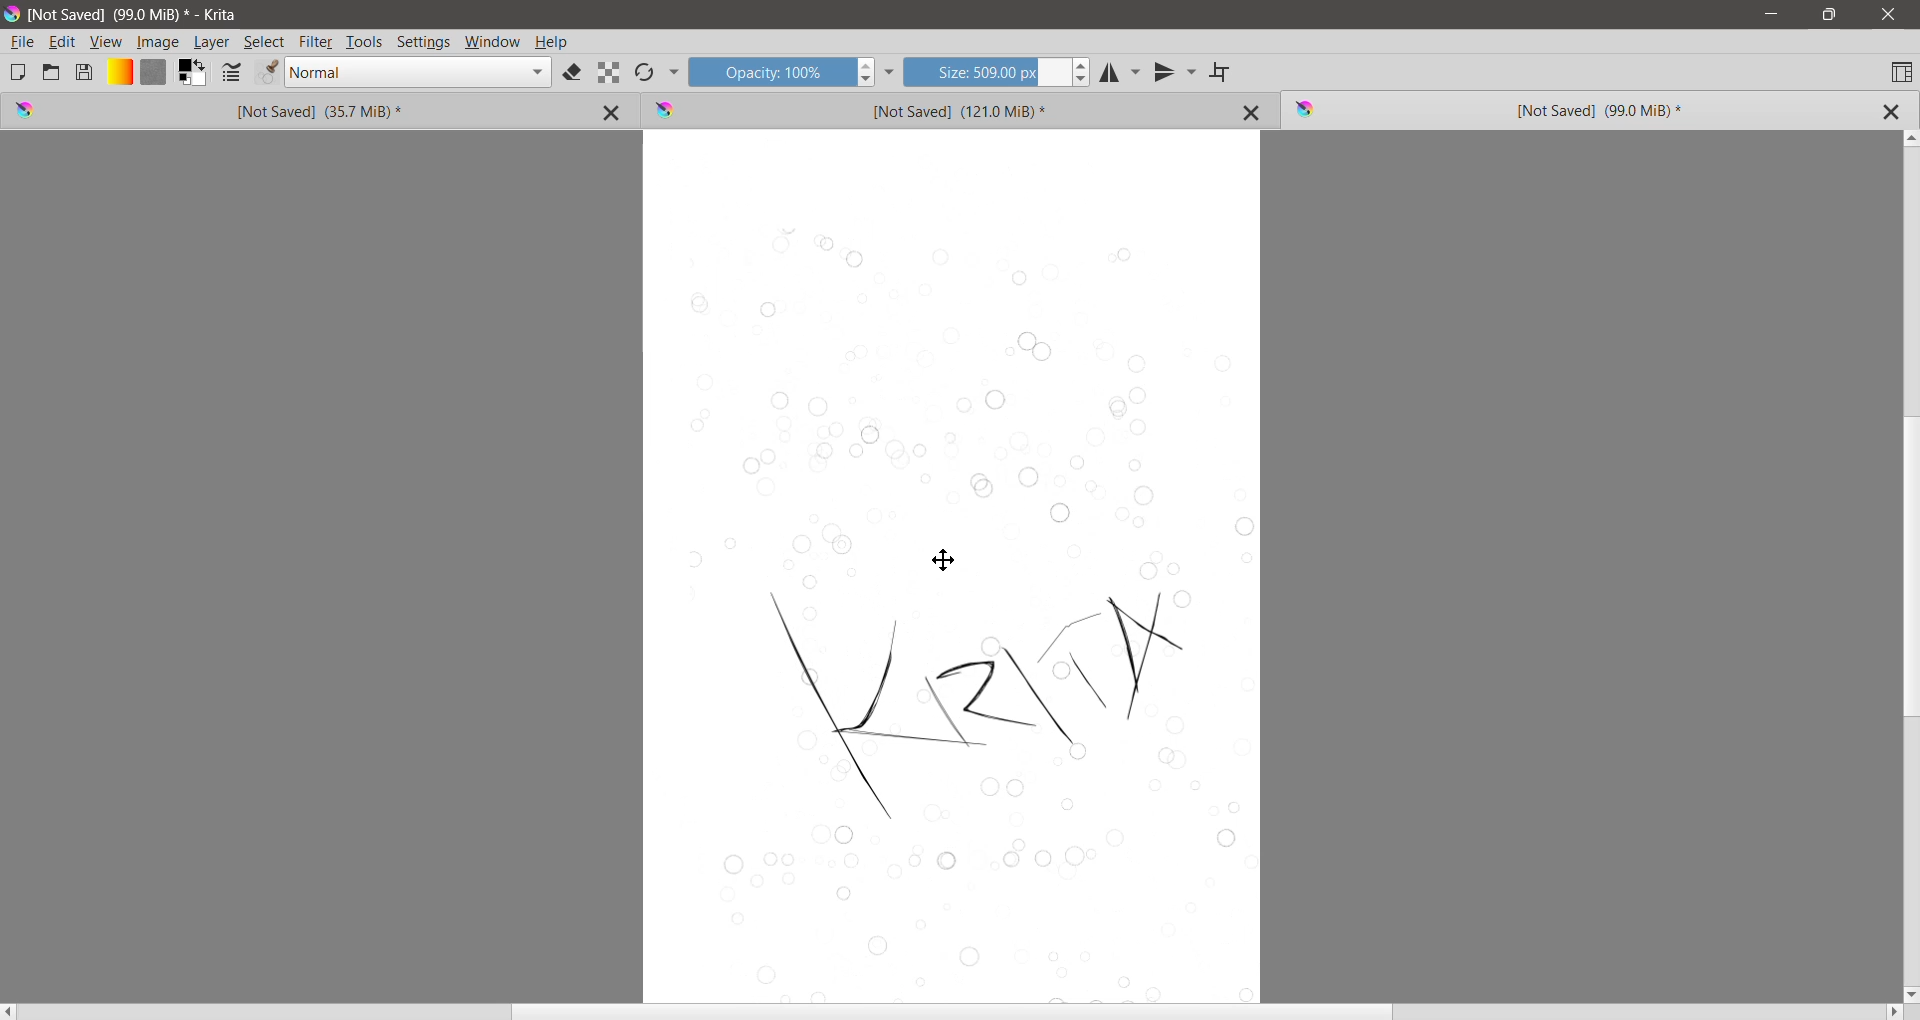 This screenshot has width=1920, height=1020. Describe the element at coordinates (953, 1012) in the screenshot. I see `Horizontal Scroll Bar` at that location.